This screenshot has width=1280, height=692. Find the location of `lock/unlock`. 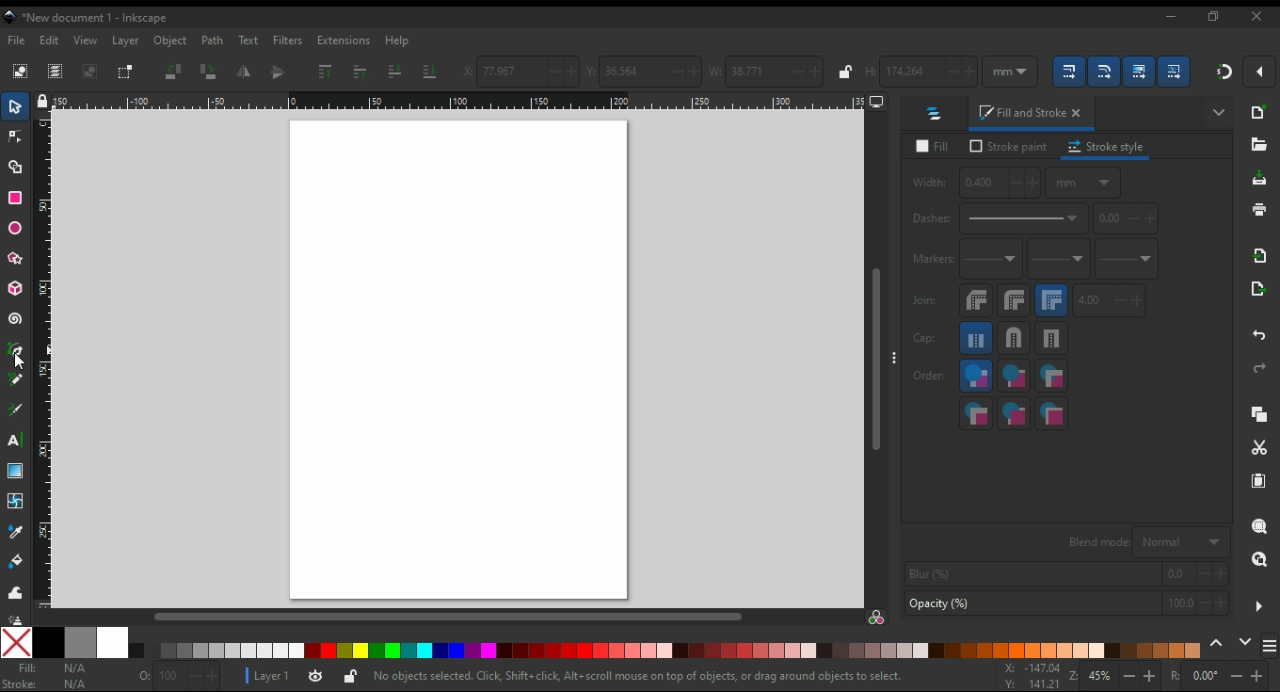

lock/unlock is located at coordinates (846, 72).